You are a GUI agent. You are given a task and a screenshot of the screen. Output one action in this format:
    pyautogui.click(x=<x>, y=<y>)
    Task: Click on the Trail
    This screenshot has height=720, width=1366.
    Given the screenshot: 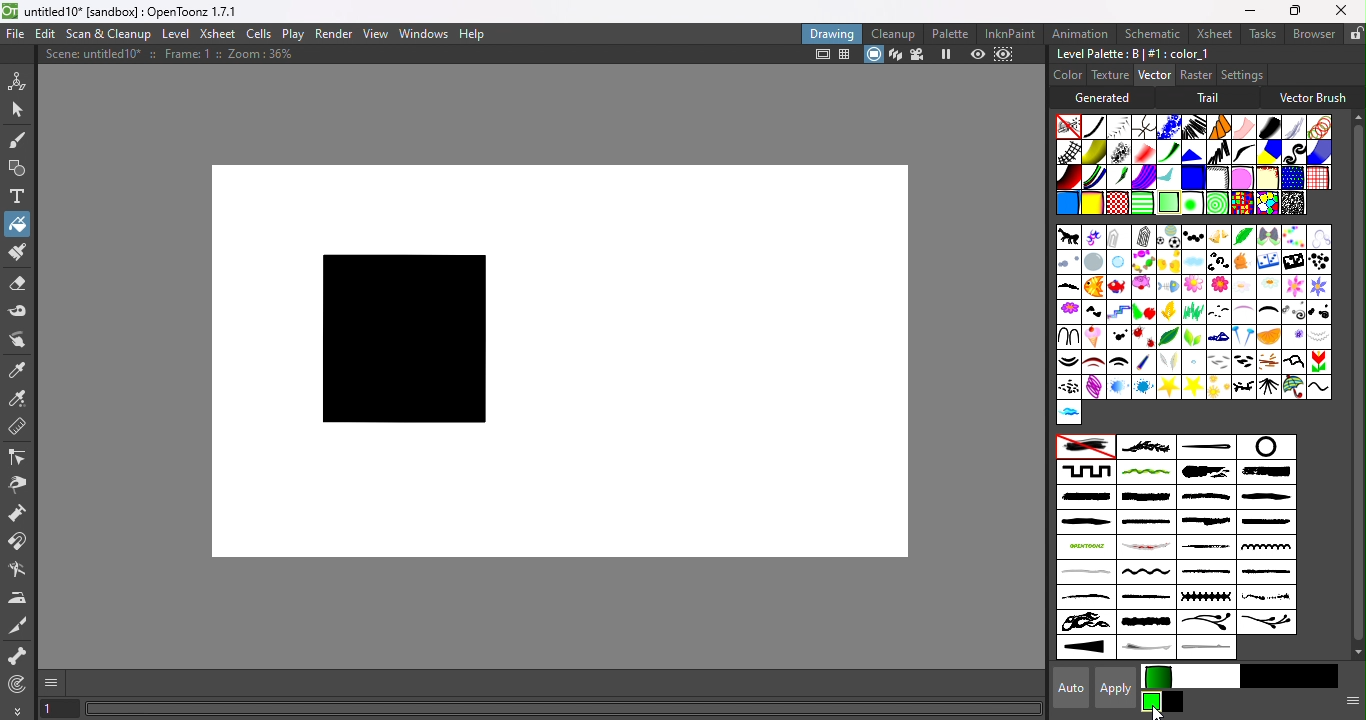 What is the action you would take?
    pyautogui.click(x=1211, y=98)
    